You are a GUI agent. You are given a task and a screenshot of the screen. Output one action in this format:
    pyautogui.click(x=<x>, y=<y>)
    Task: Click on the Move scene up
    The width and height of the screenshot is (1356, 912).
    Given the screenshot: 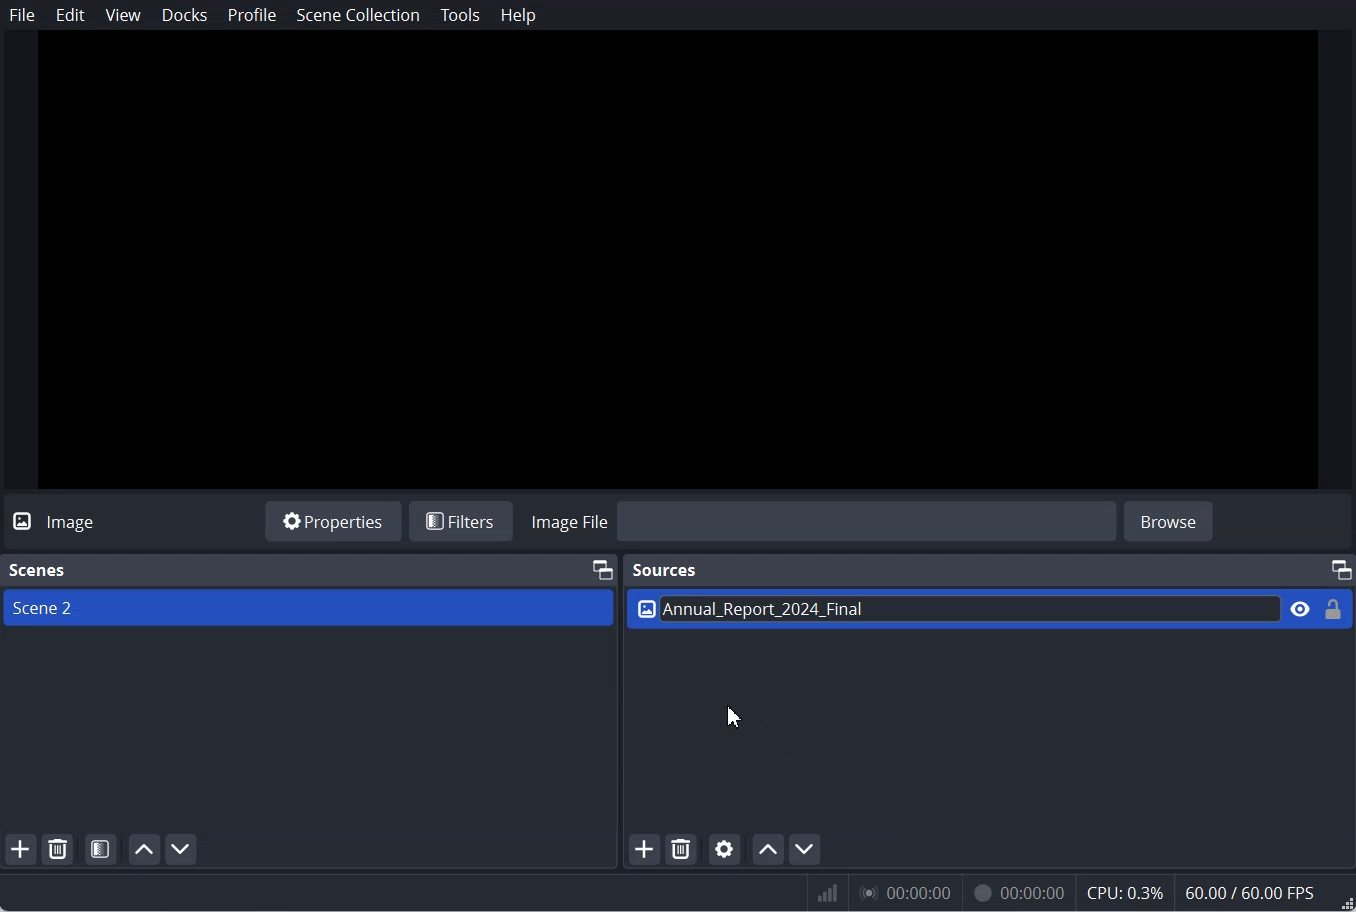 What is the action you would take?
    pyautogui.click(x=144, y=848)
    